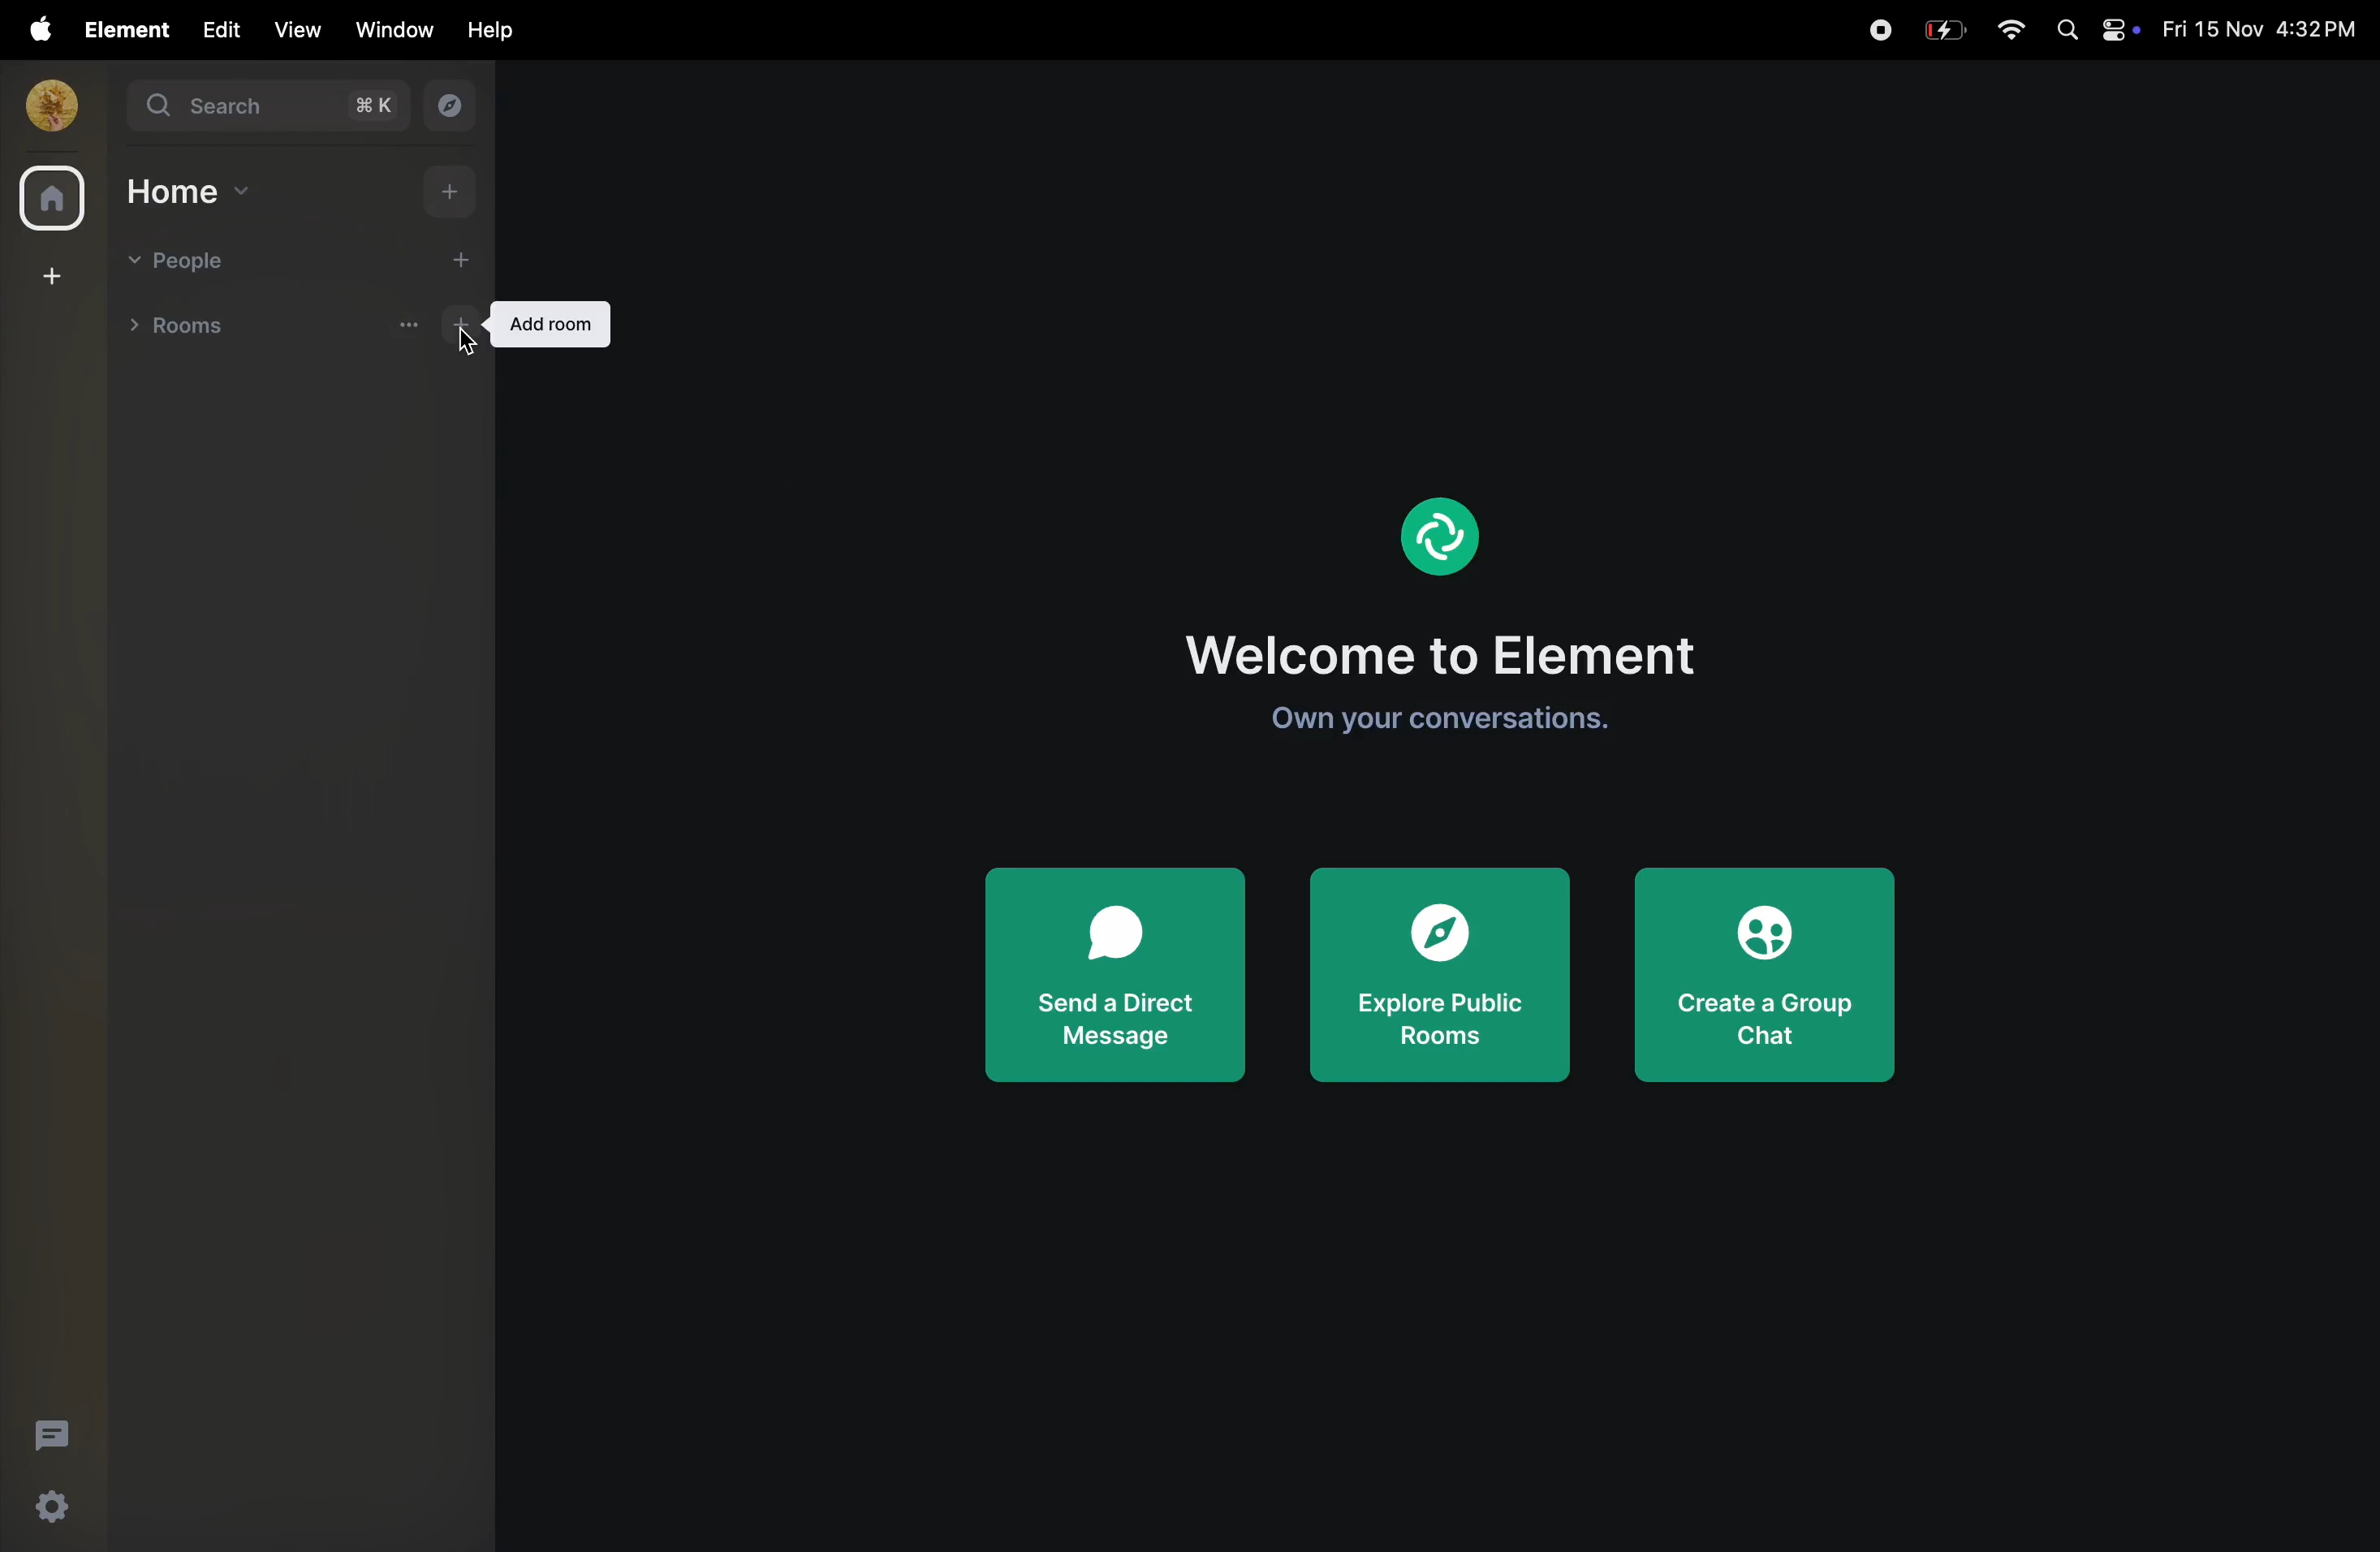 The image size is (2380, 1552). What do you see at coordinates (32, 29) in the screenshot?
I see `apple menu` at bounding box center [32, 29].